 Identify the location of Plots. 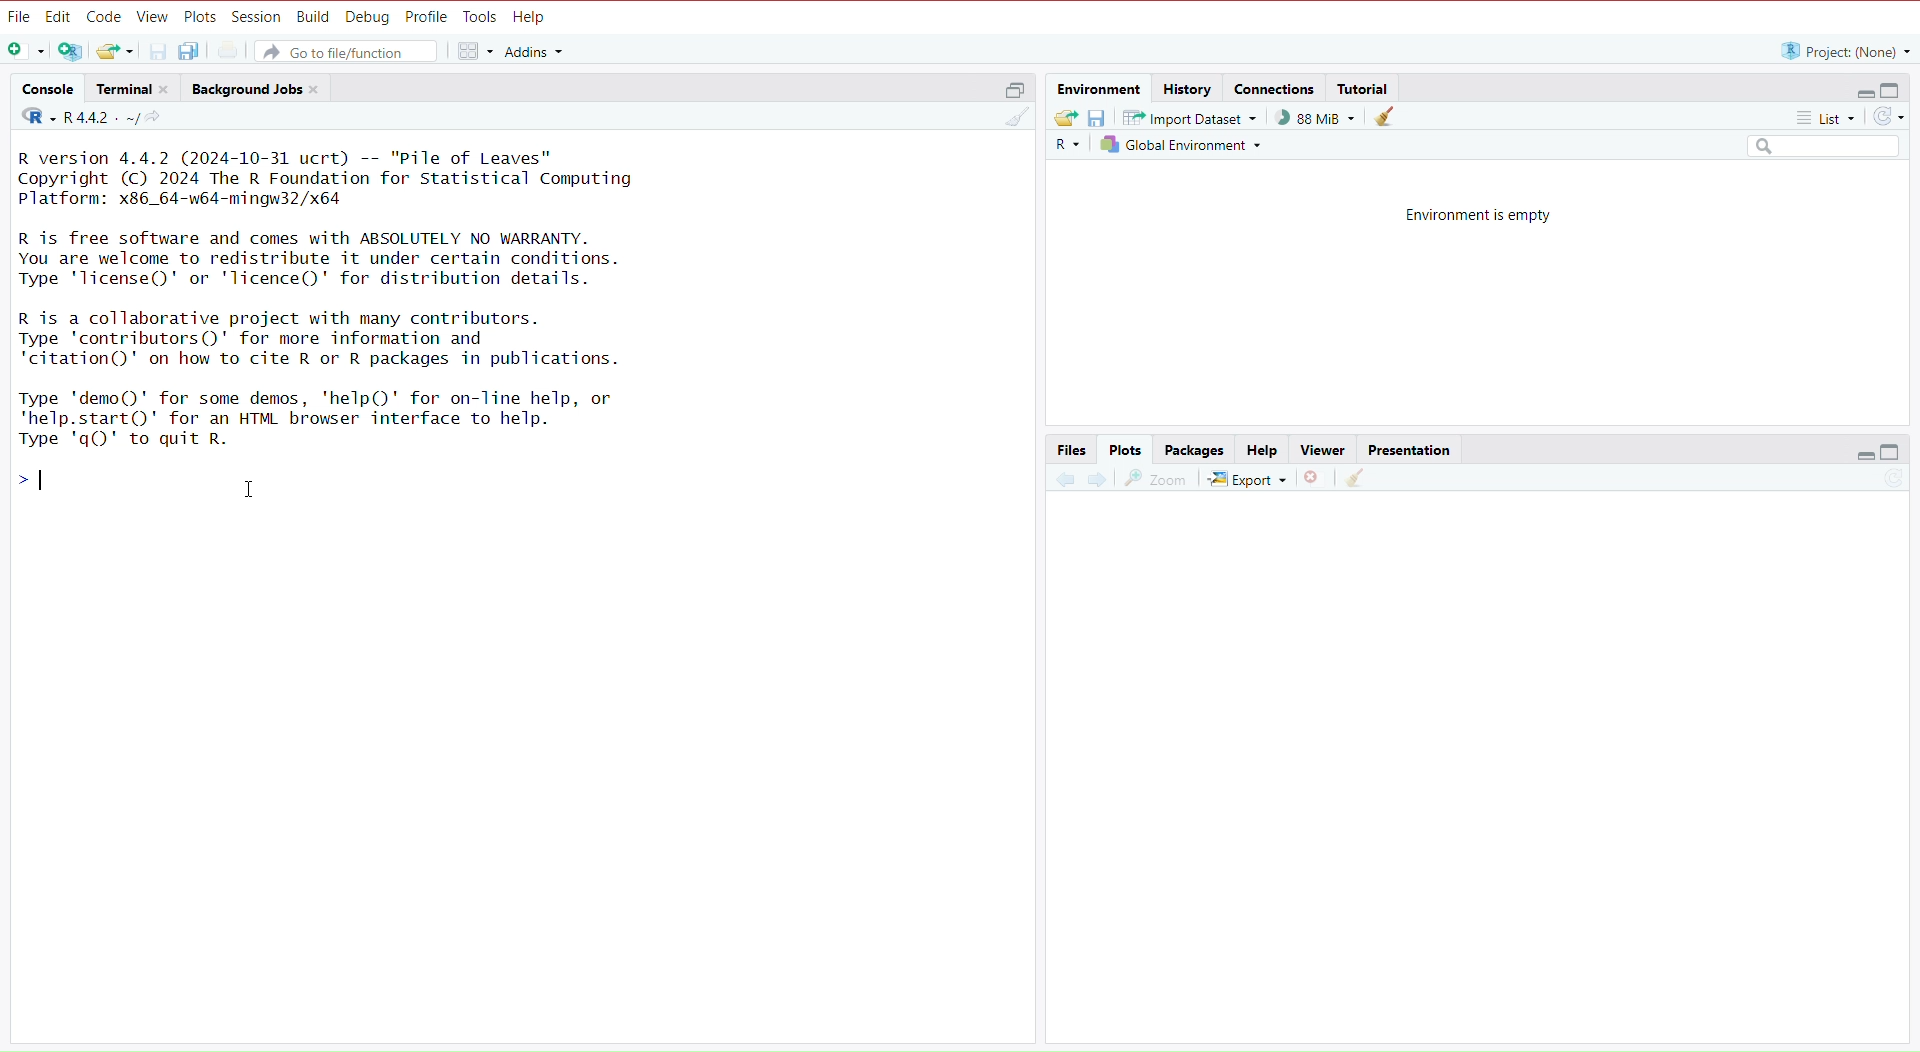
(1125, 449).